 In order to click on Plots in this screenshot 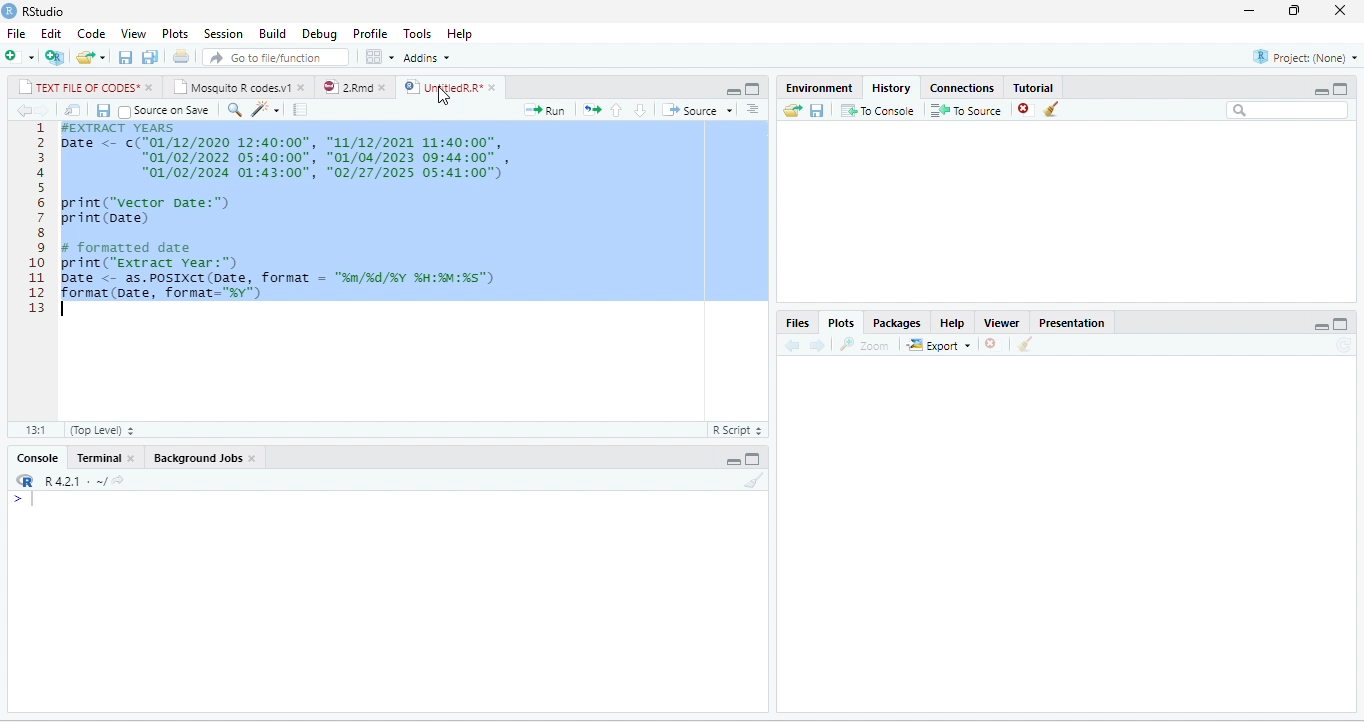, I will do `click(841, 322)`.